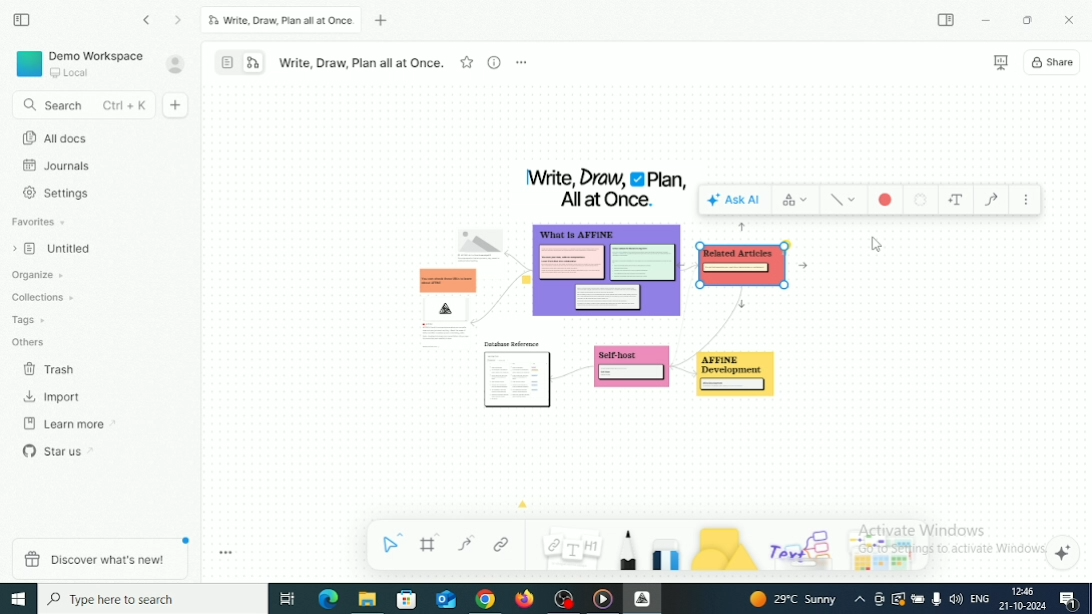 This screenshot has width=1092, height=614. I want to click on Mail, so click(445, 599).